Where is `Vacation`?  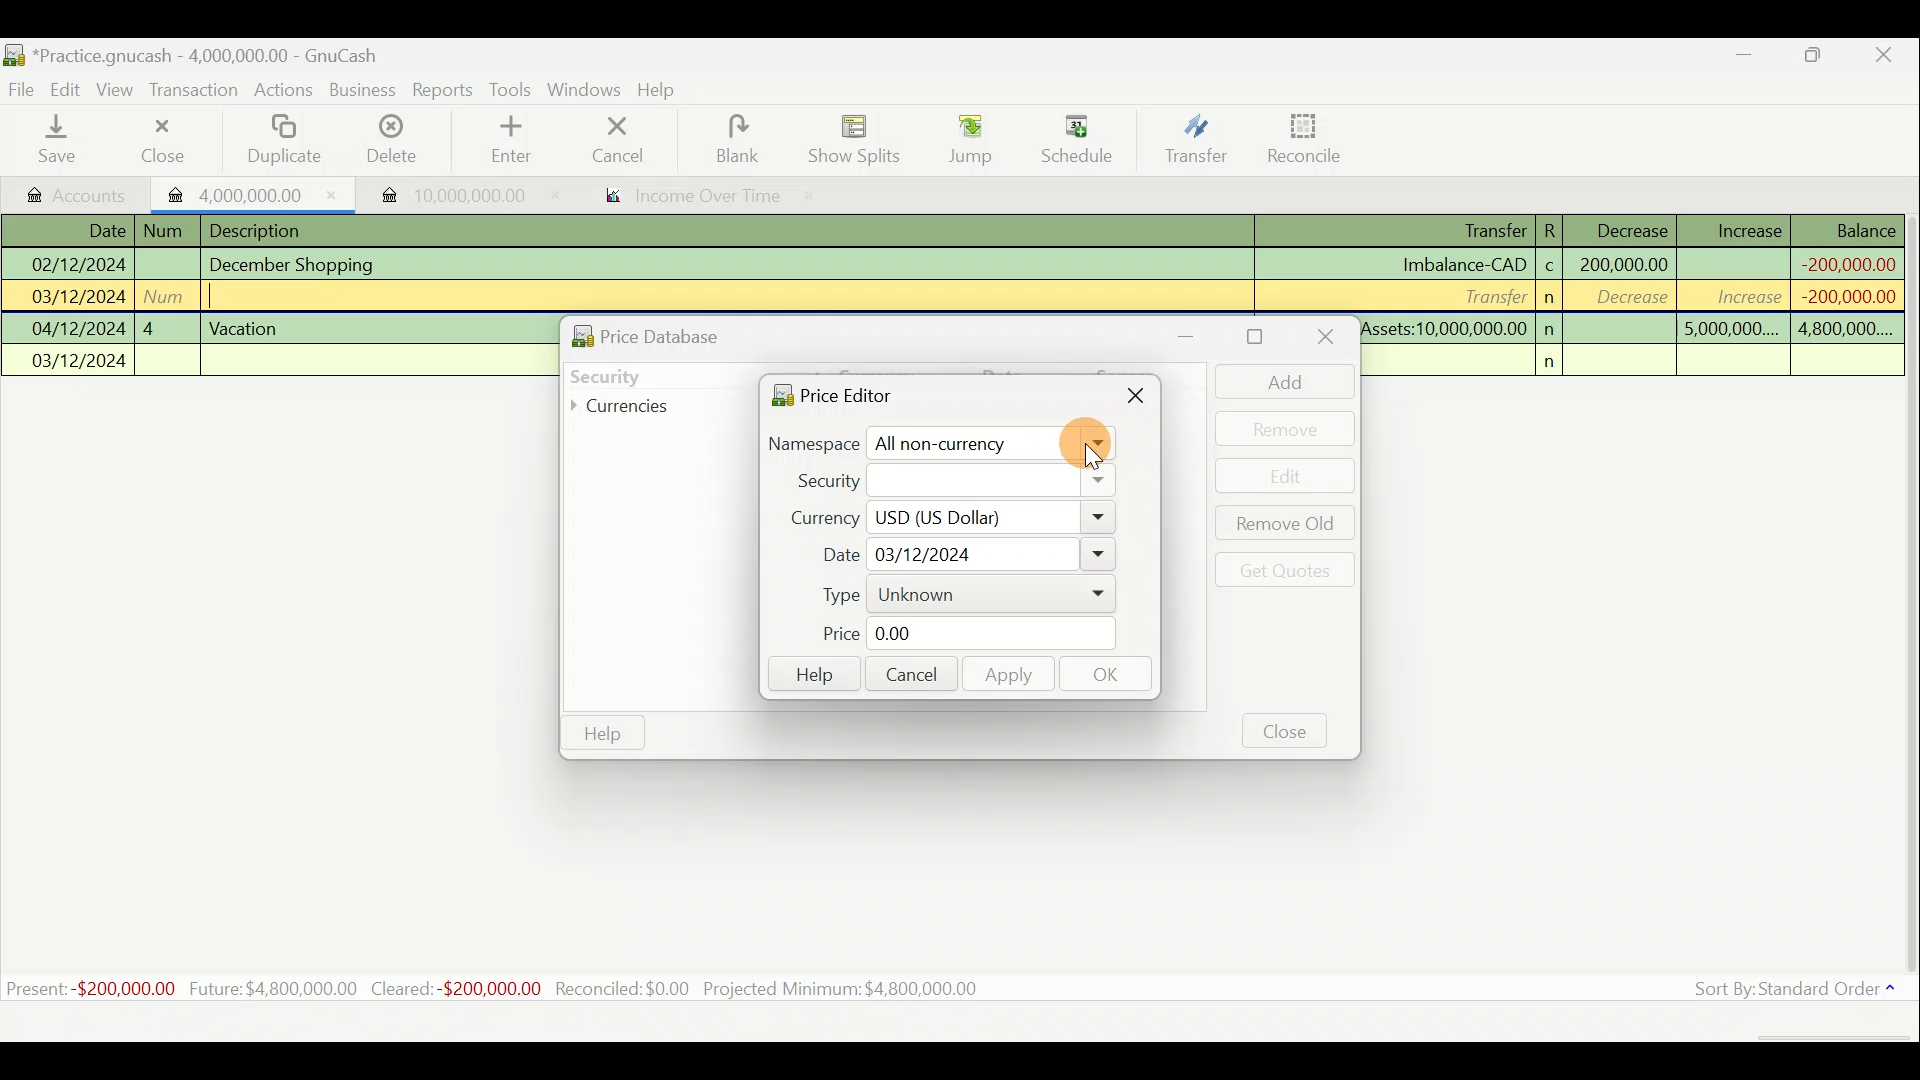 Vacation is located at coordinates (246, 326).